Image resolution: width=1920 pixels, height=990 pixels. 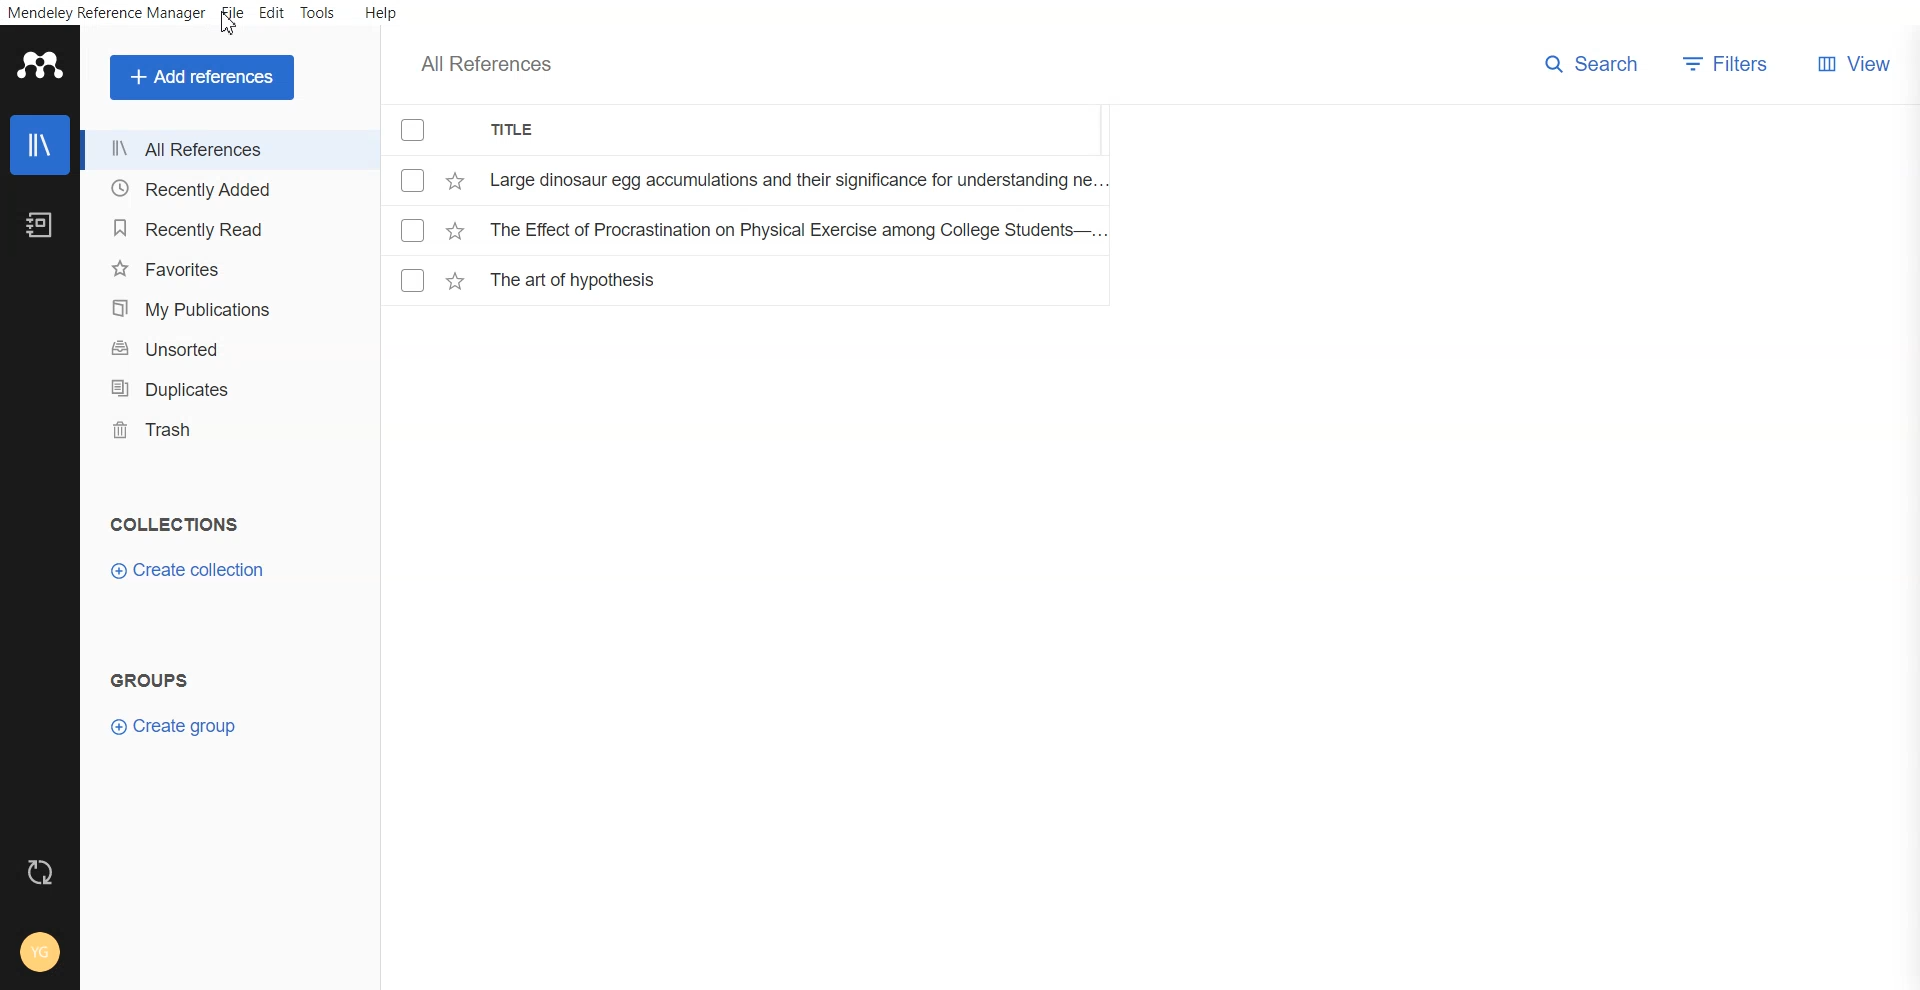 I want to click on My Publication, so click(x=214, y=308).